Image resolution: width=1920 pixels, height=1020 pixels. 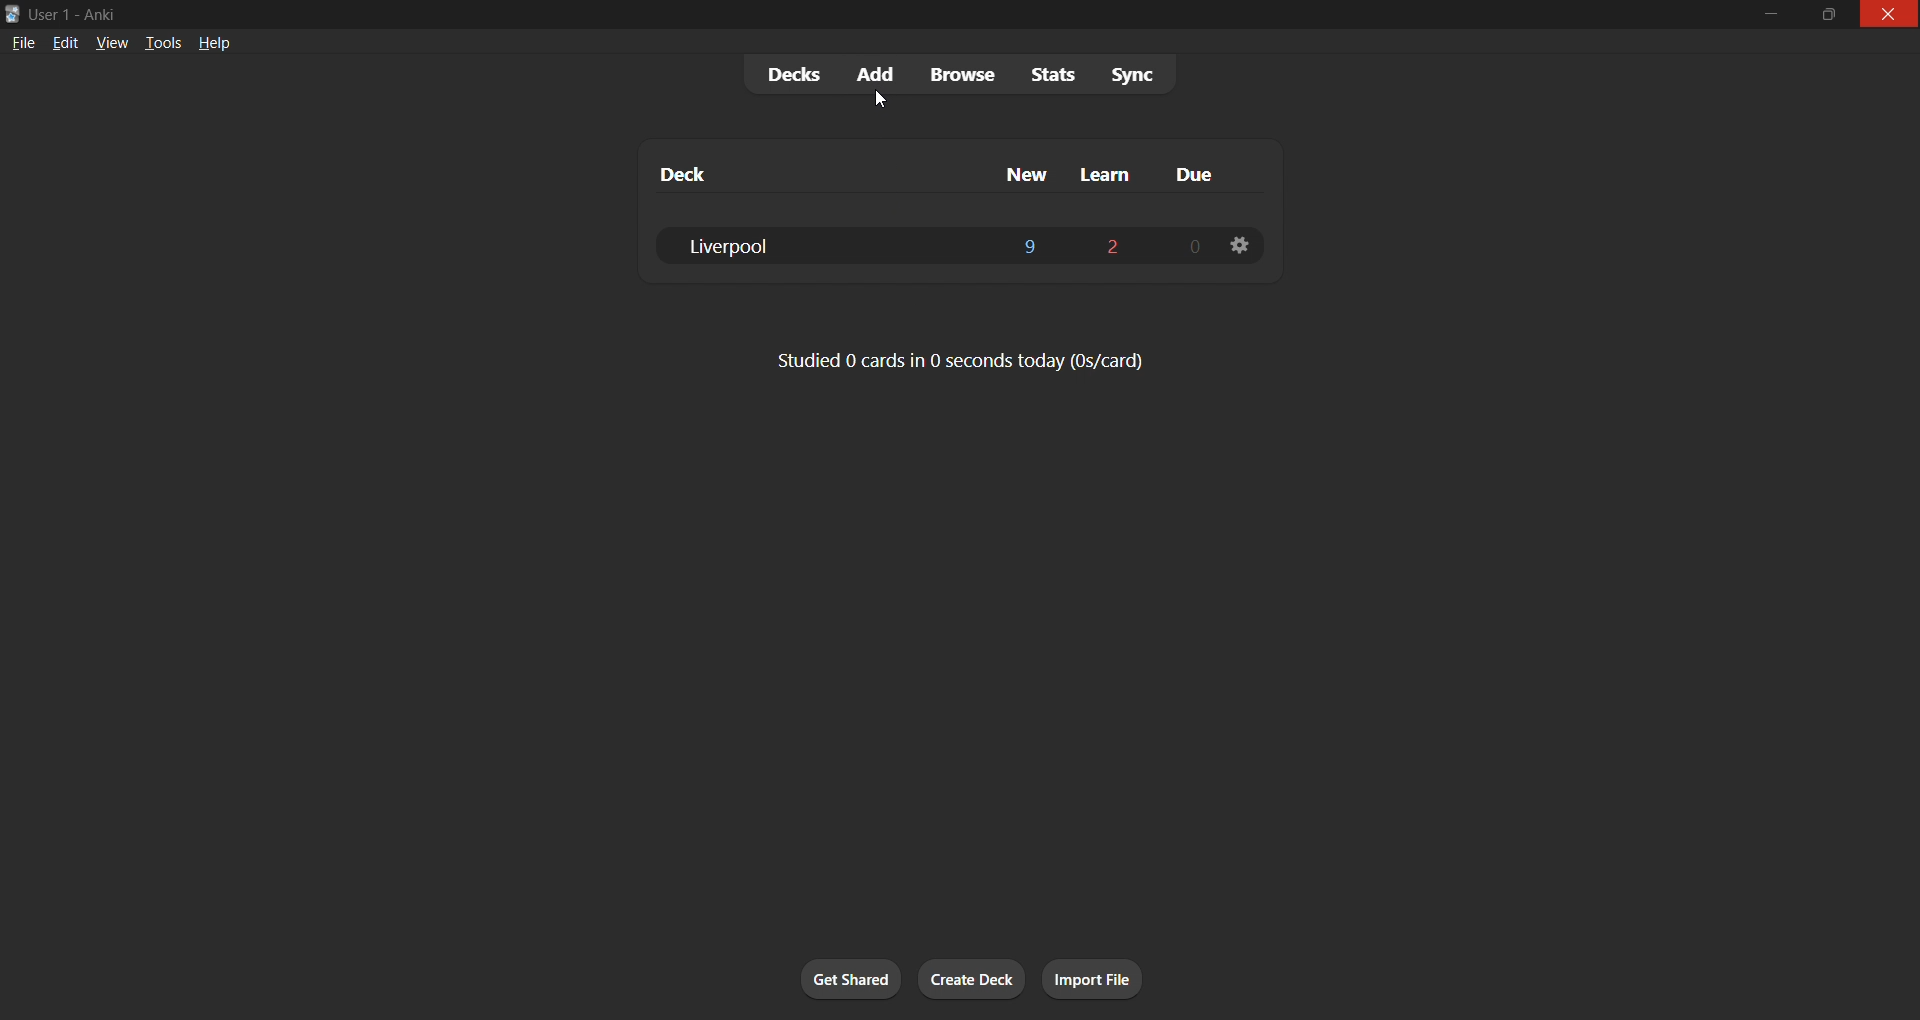 What do you see at coordinates (1184, 246) in the screenshot?
I see `0` at bounding box center [1184, 246].